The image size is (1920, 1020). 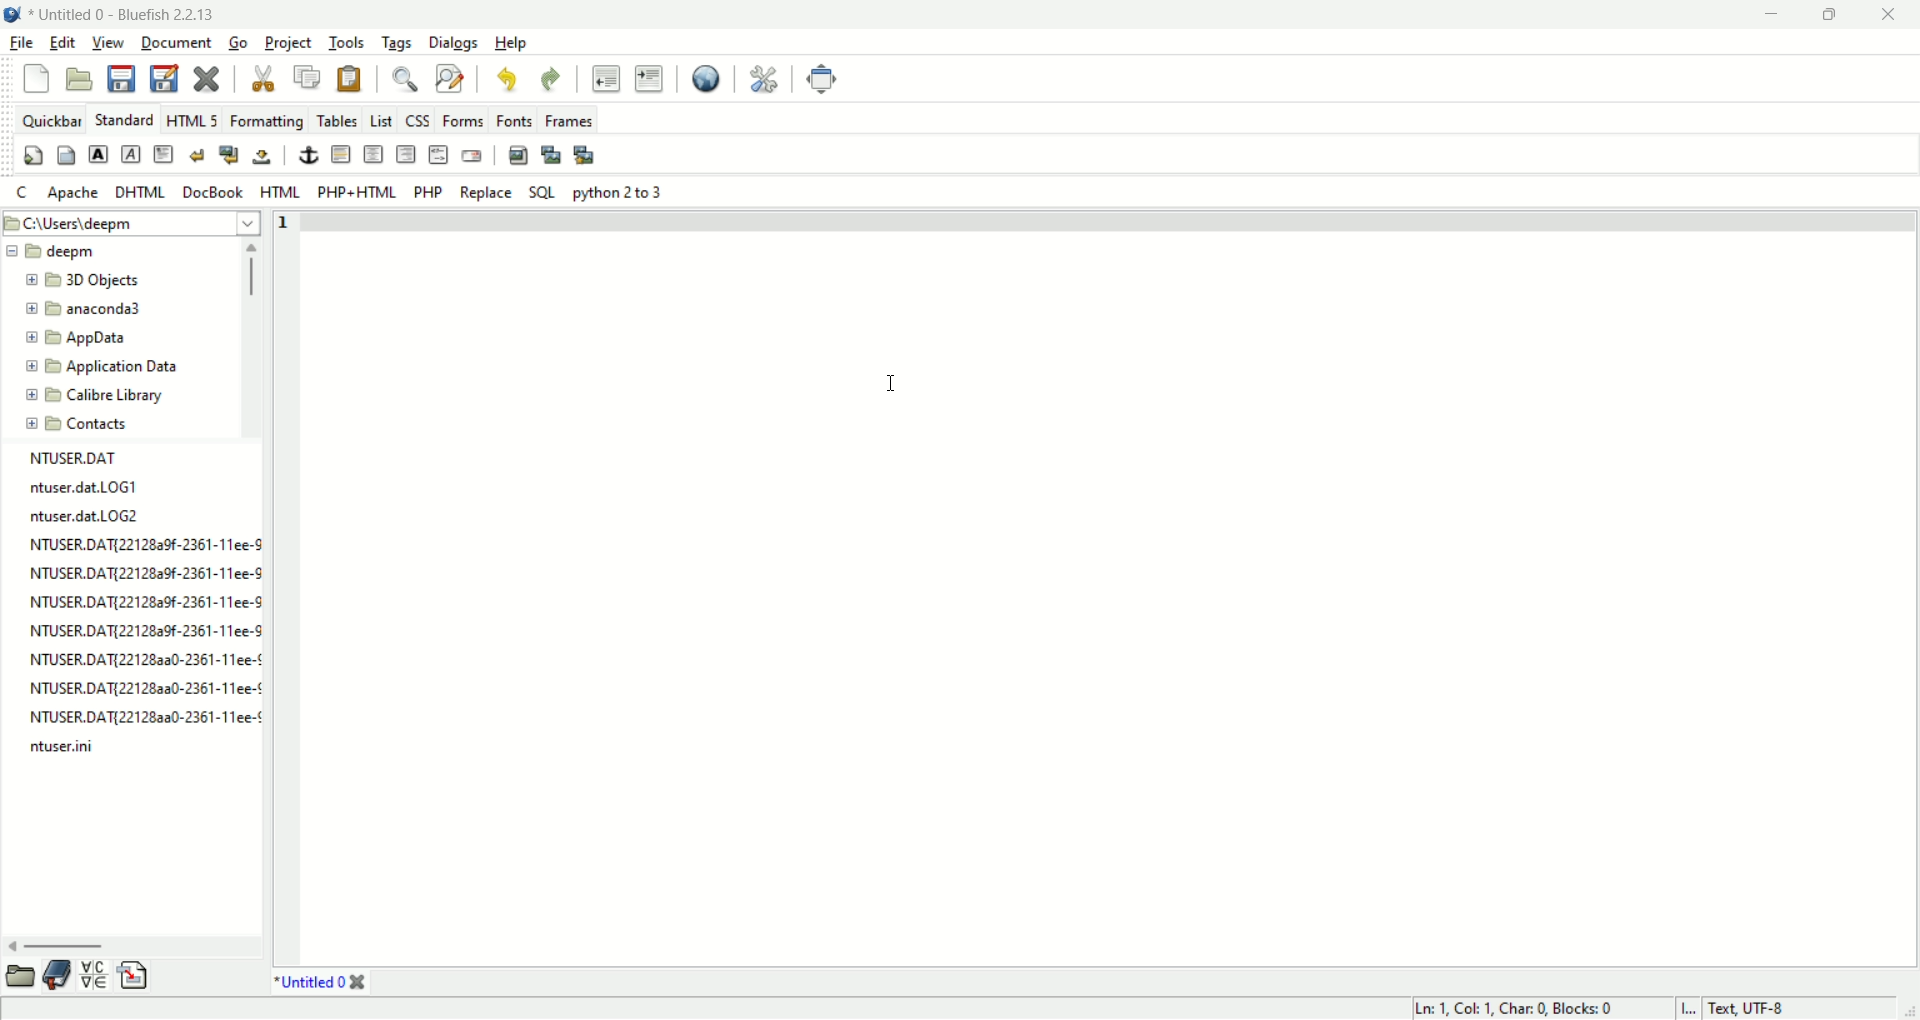 I want to click on HTML comment, so click(x=438, y=155).